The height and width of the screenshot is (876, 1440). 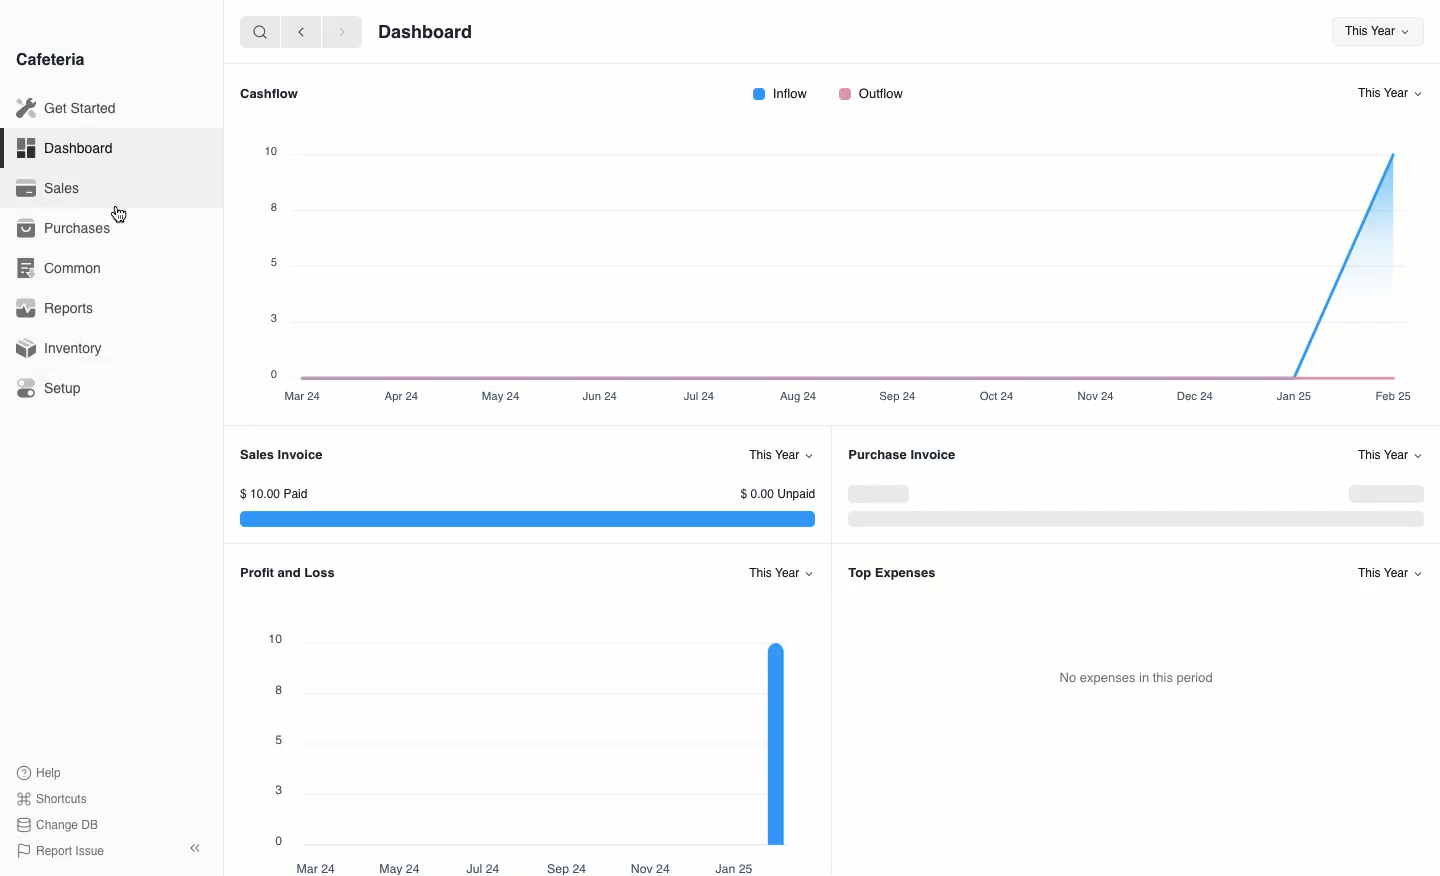 What do you see at coordinates (1386, 95) in the screenshot?
I see `This Year` at bounding box center [1386, 95].